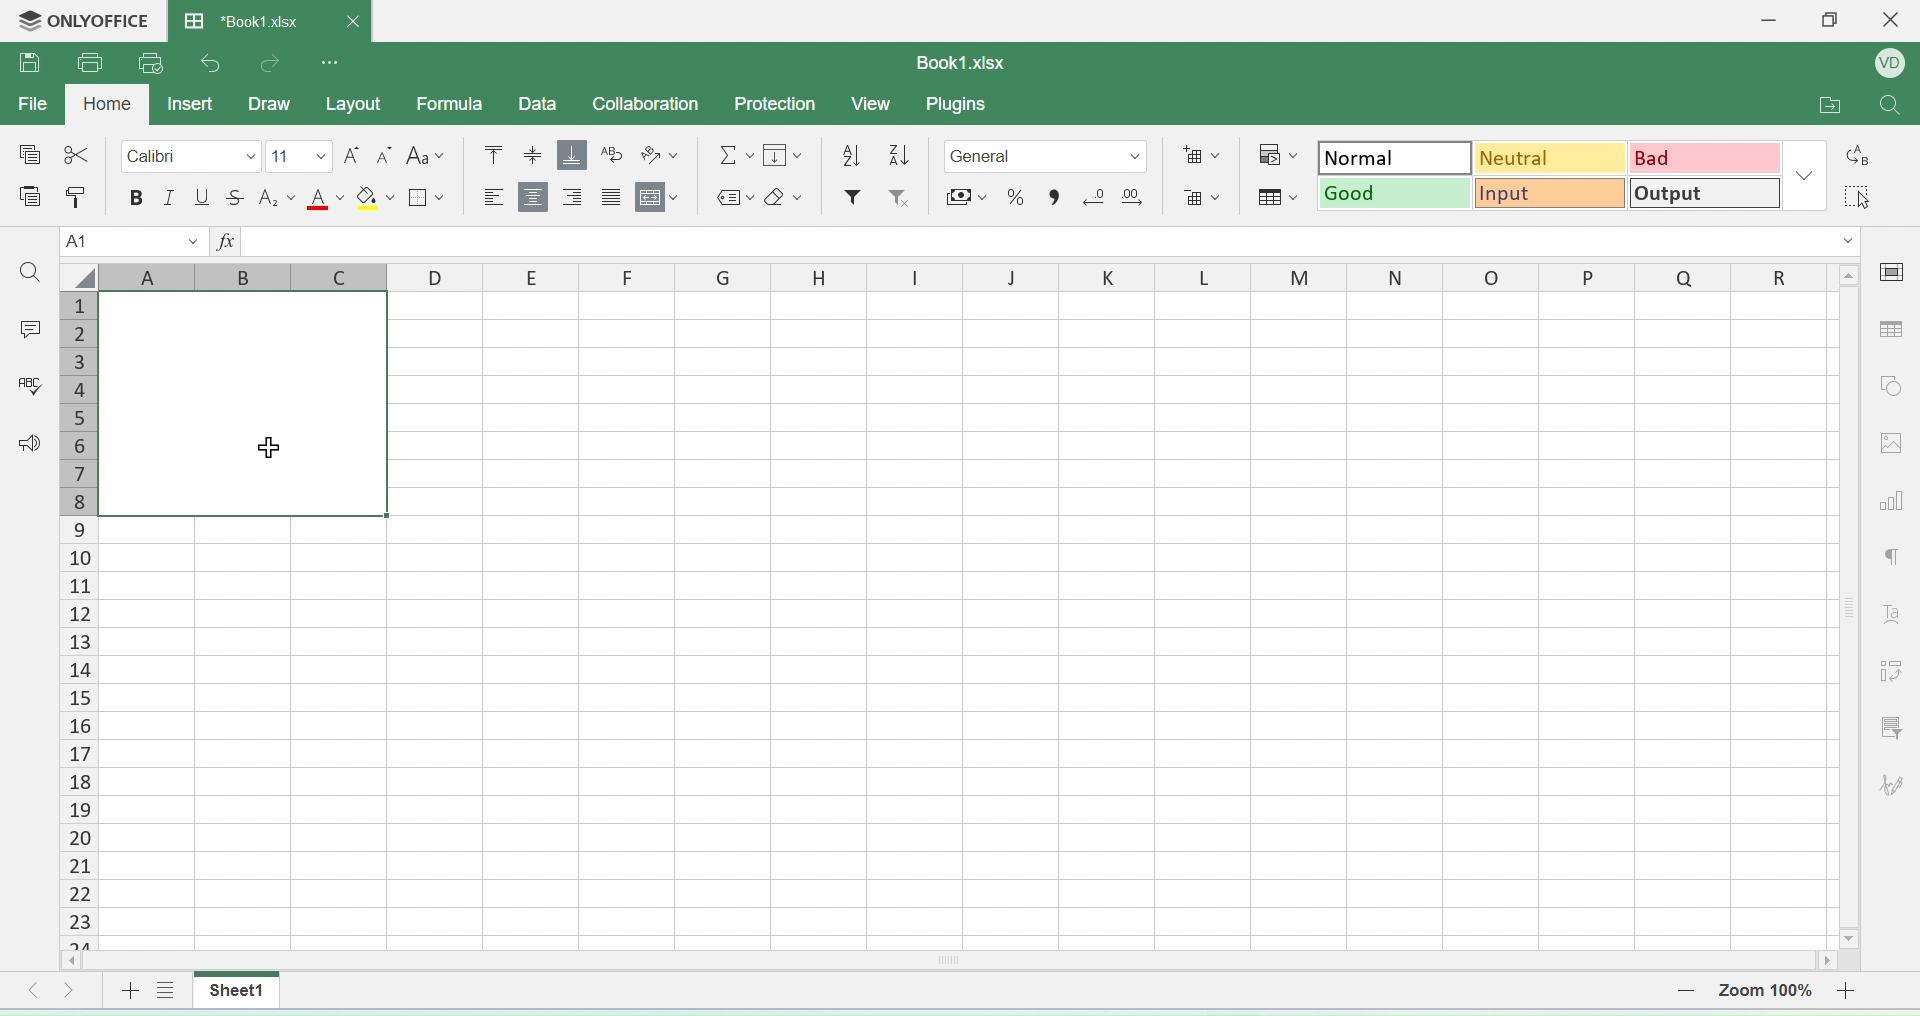  What do you see at coordinates (388, 154) in the screenshot?
I see `` at bounding box center [388, 154].